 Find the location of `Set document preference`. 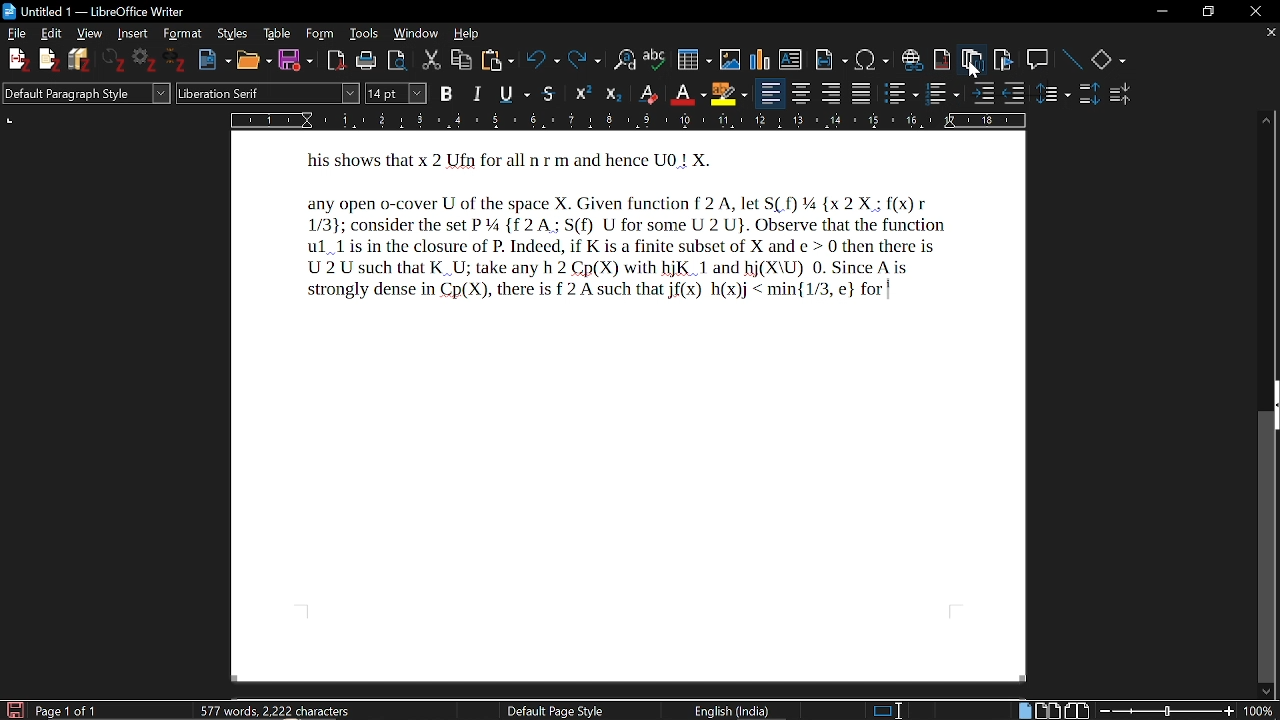

Set document preference is located at coordinates (142, 60).